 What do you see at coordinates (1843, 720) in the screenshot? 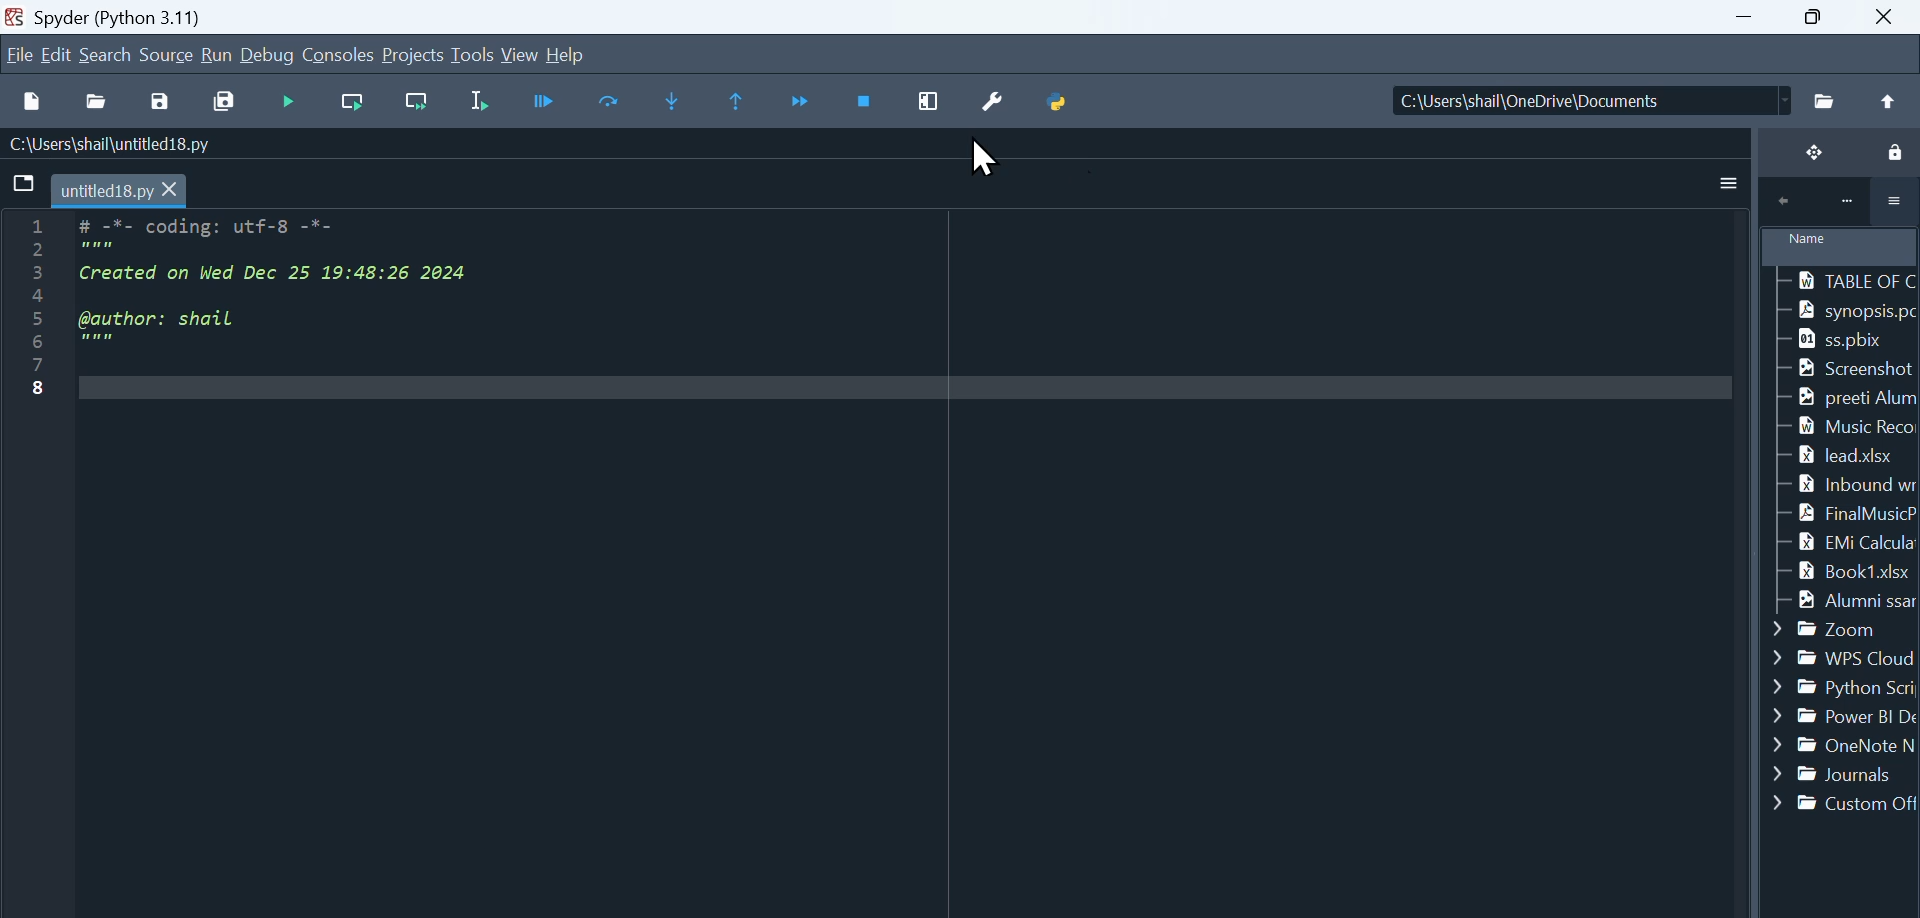
I see `Power BI D..` at bounding box center [1843, 720].